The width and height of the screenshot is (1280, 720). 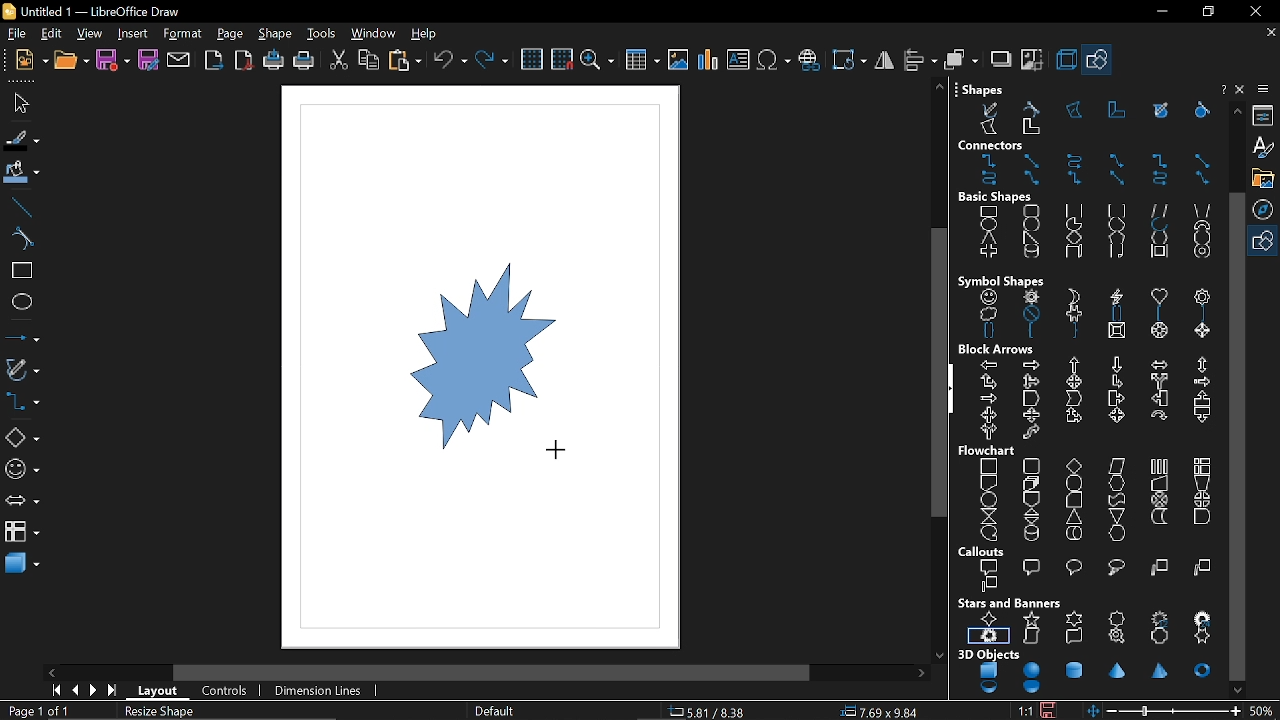 I want to click on save, so click(x=114, y=59).